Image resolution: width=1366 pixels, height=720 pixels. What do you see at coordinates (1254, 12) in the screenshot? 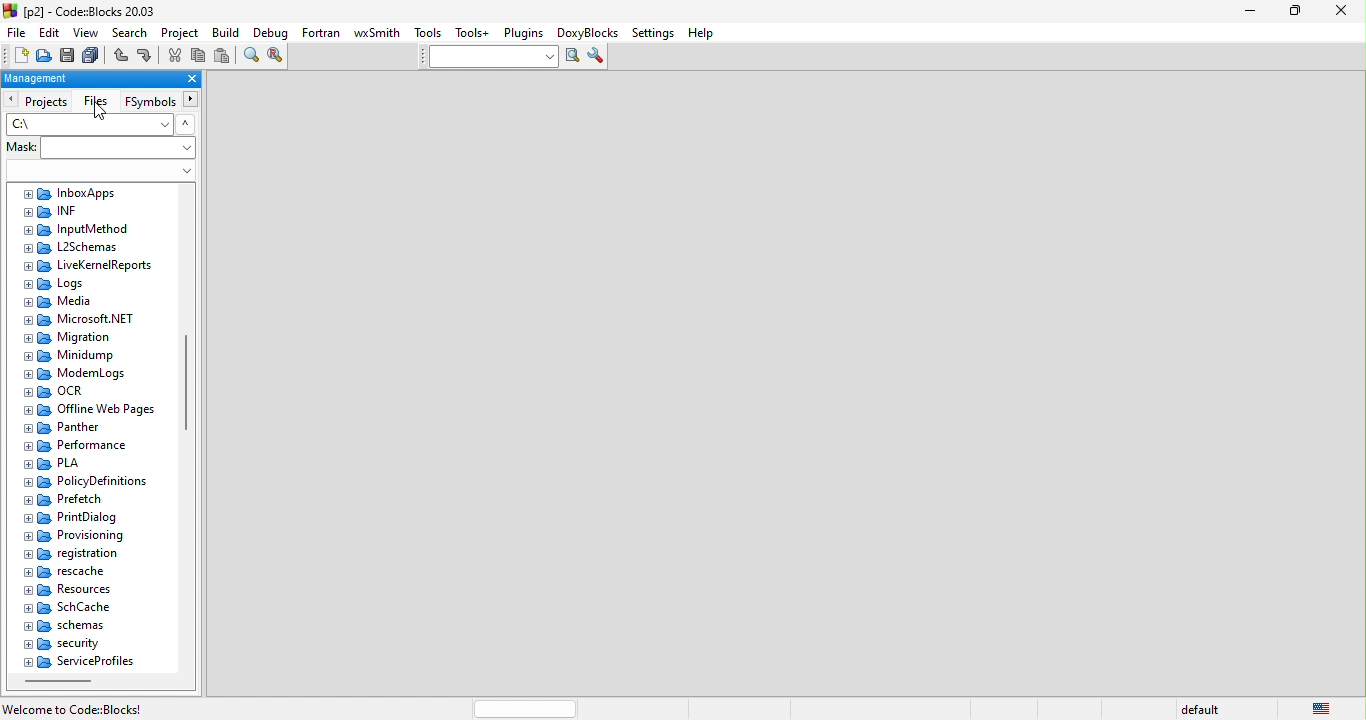
I see `minimize` at bounding box center [1254, 12].